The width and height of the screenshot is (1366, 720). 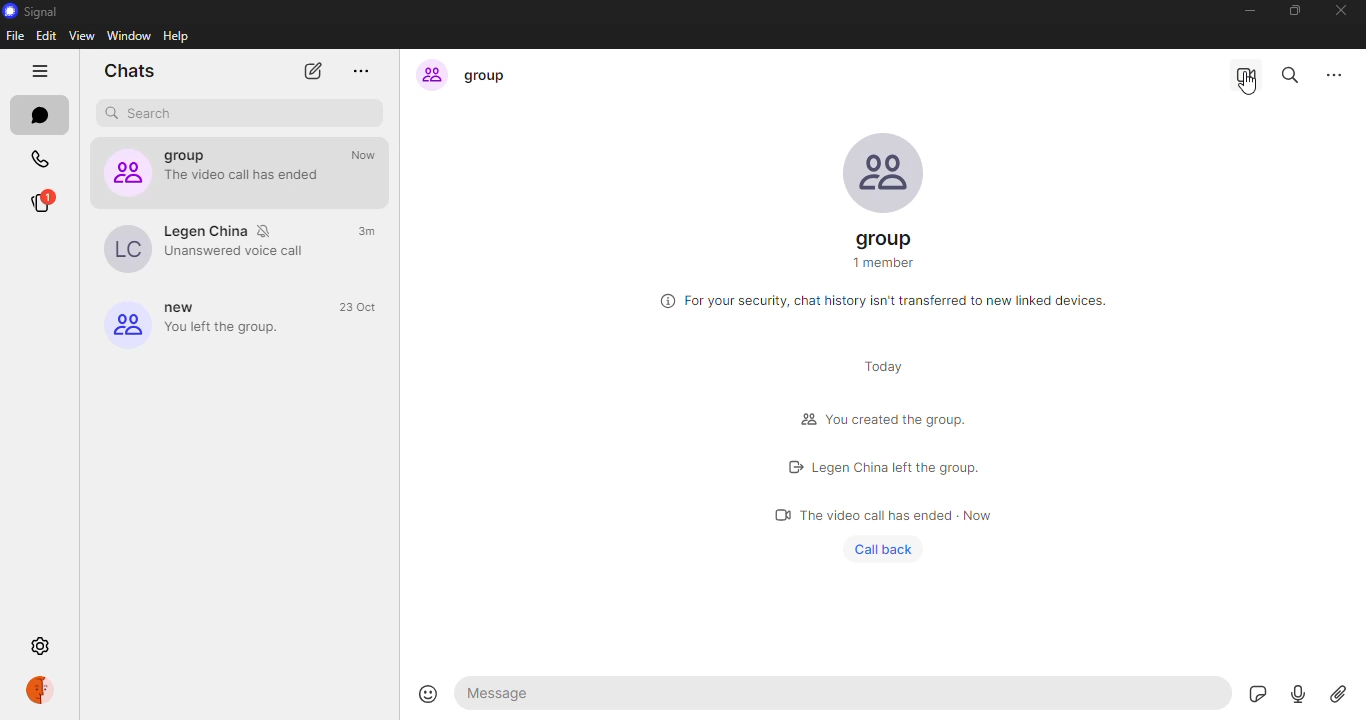 I want to click on sticker, so click(x=1254, y=693).